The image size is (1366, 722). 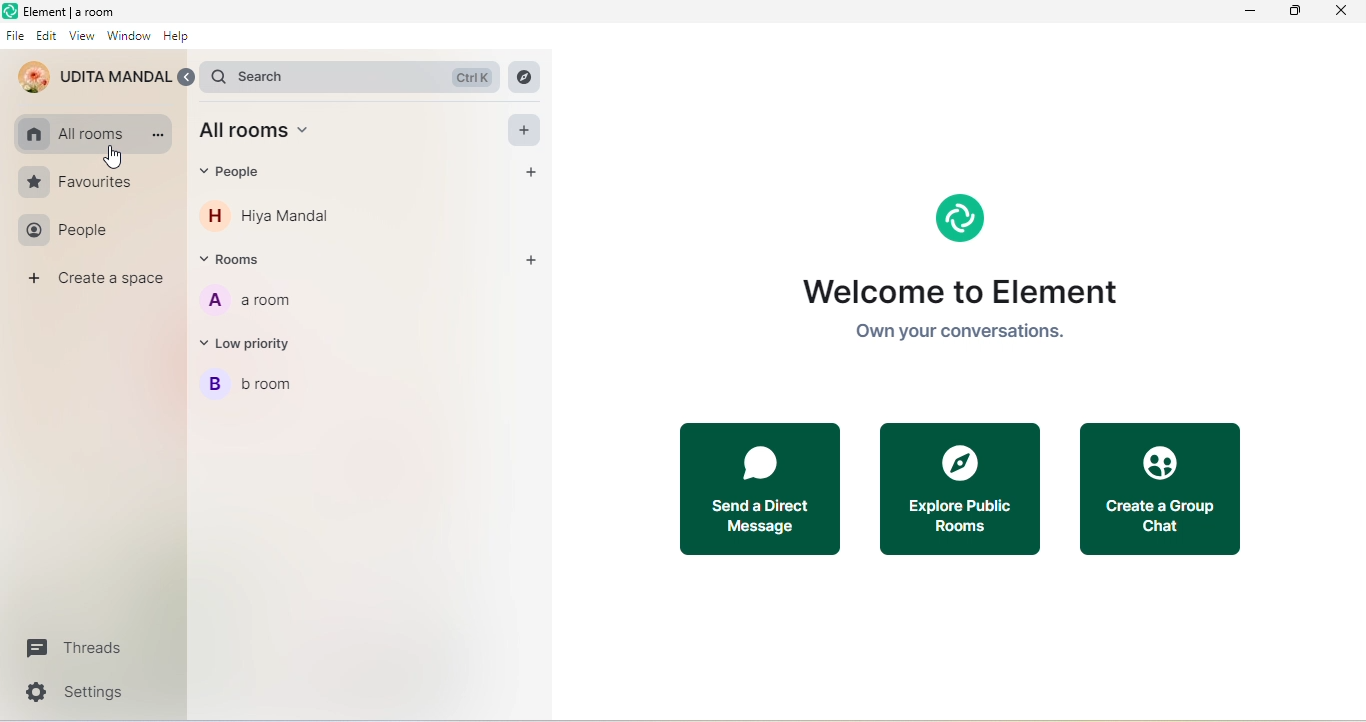 I want to click on > Edit, so click(x=47, y=35).